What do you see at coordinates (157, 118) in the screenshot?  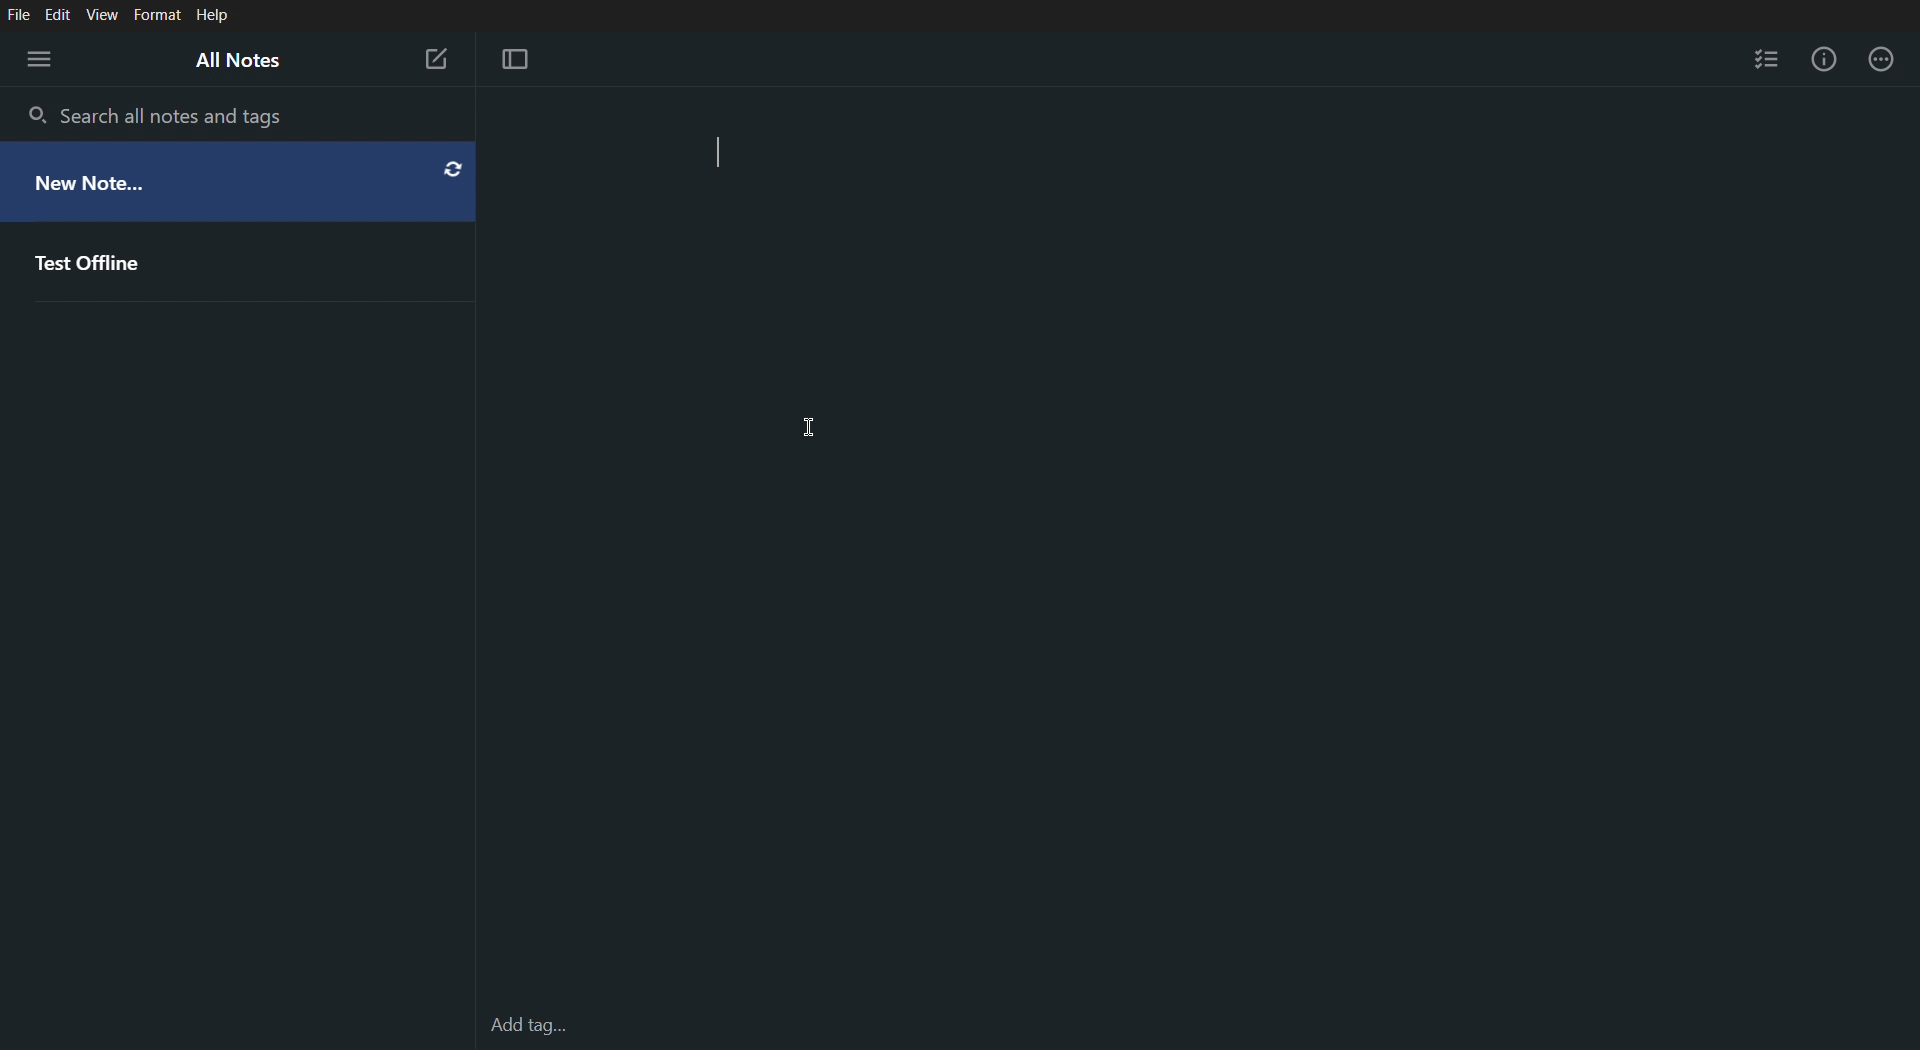 I see `Search all notes and tags` at bounding box center [157, 118].